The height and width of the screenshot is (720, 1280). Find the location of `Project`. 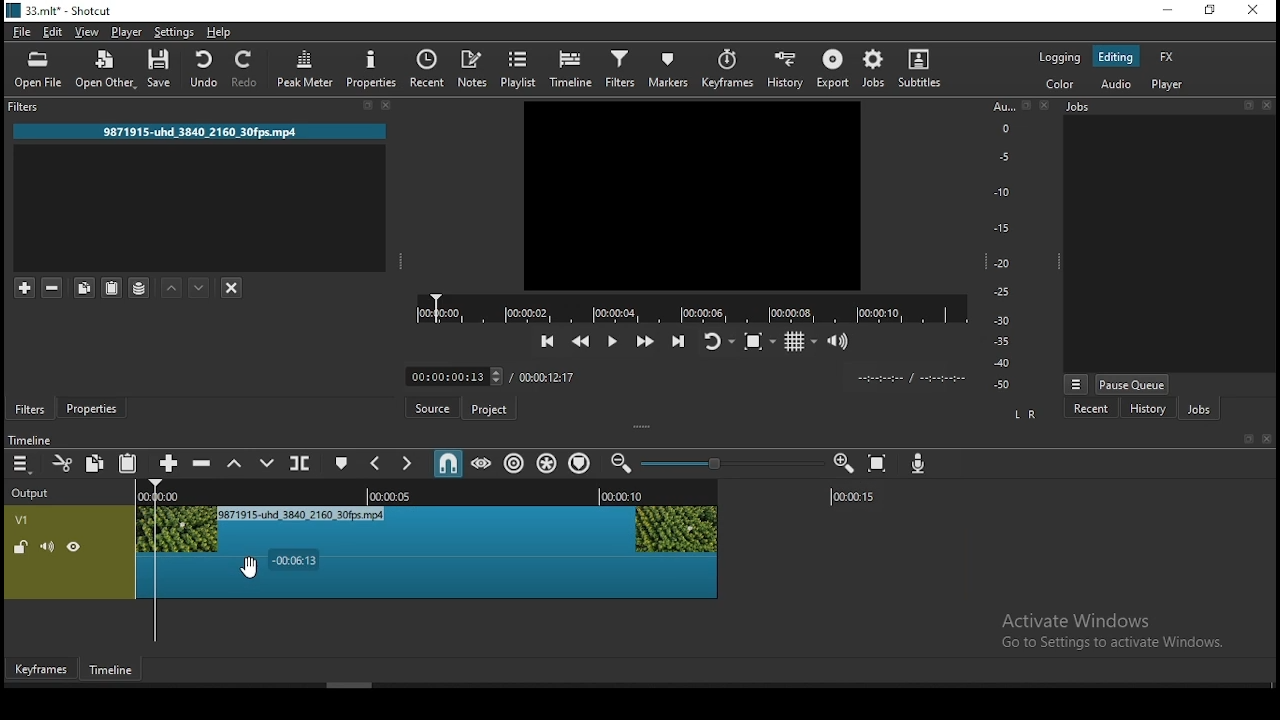

Project is located at coordinates (488, 407).